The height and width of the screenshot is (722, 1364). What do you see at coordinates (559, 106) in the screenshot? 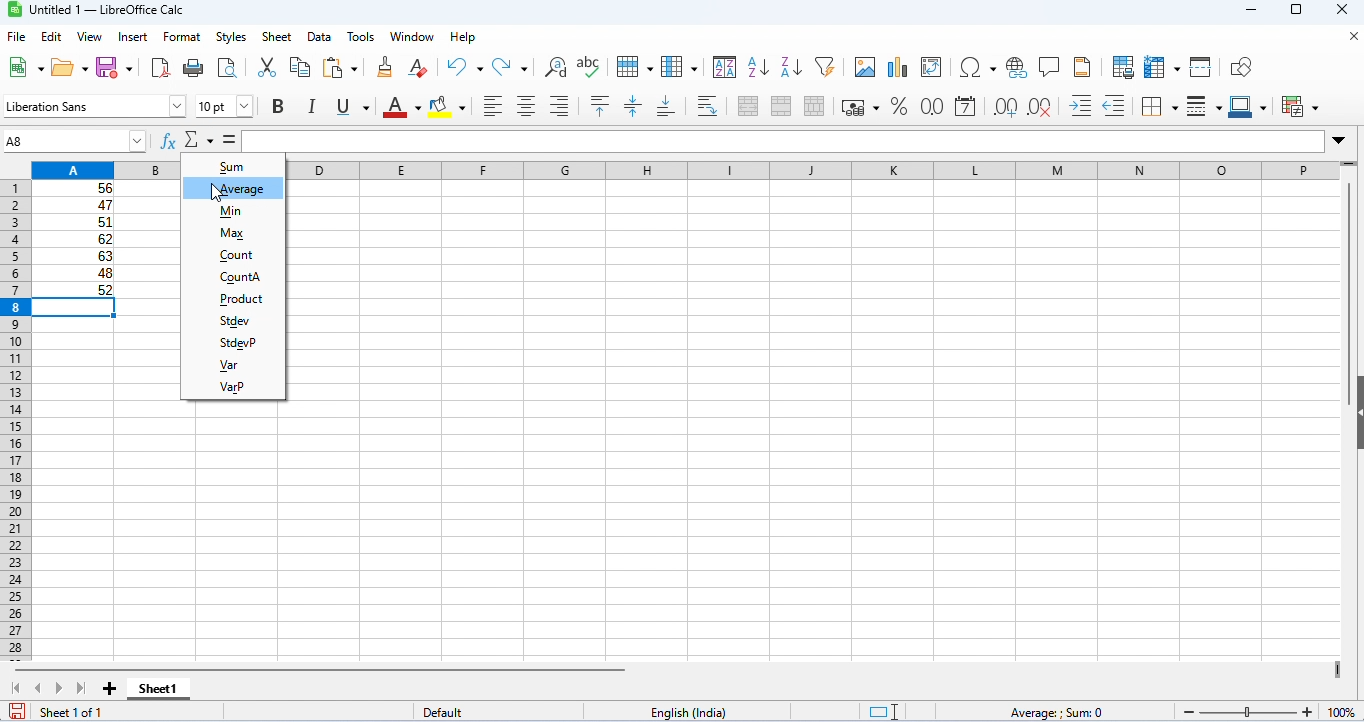
I see `align right` at bounding box center [559, 106].